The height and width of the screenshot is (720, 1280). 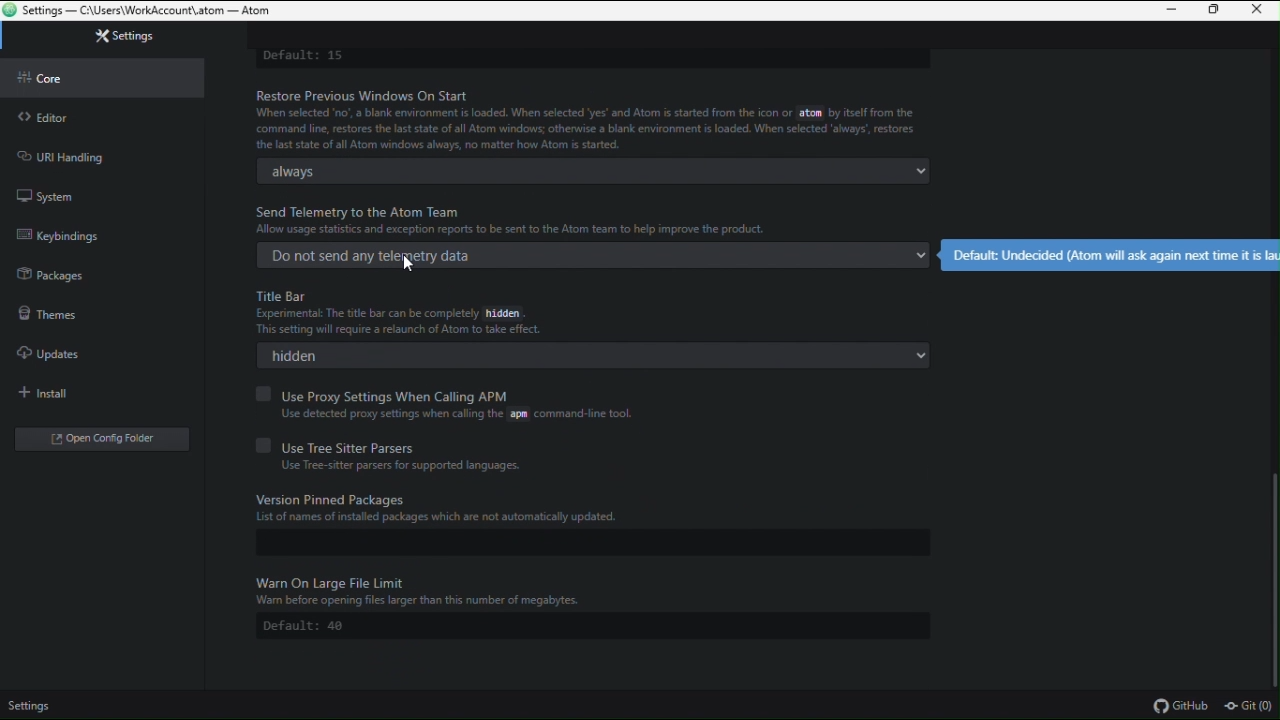 What do you see at coordinates (86, 349) in the screenshot?
I see `updates` at bounding box center [86, 349].